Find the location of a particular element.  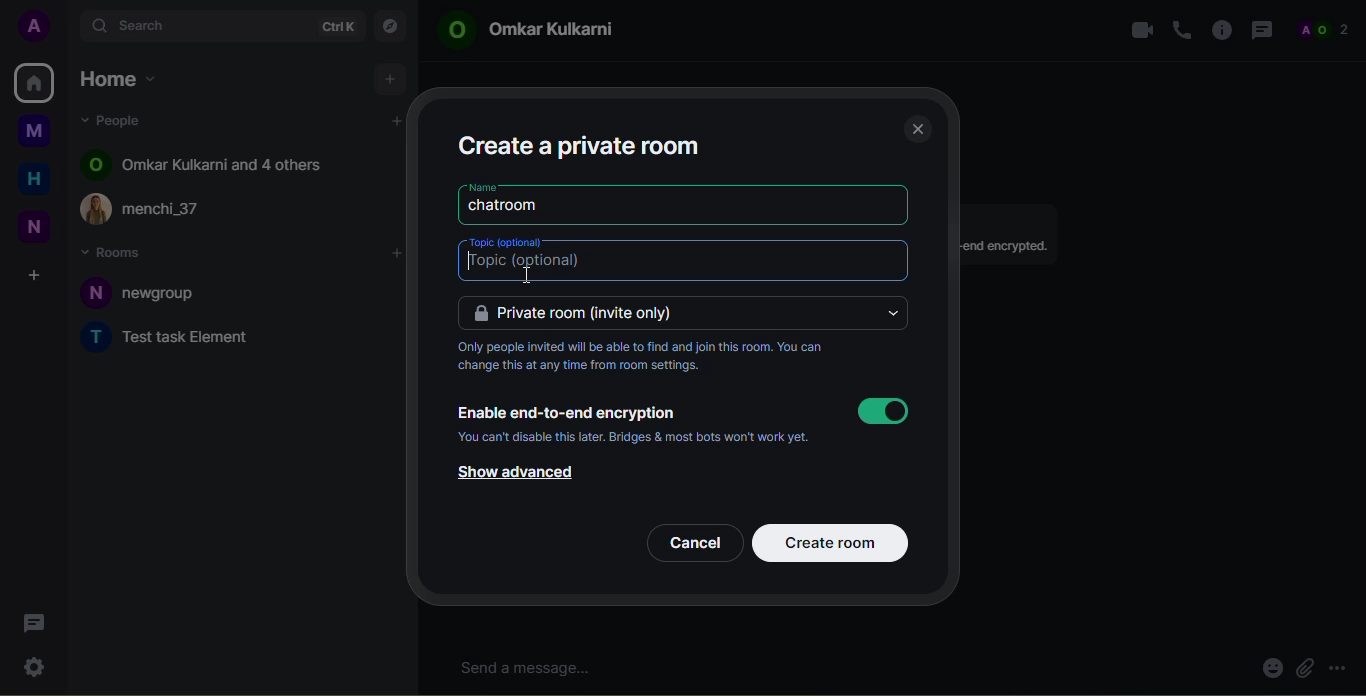

private room (invite only) is located at coordinates (580, 312).